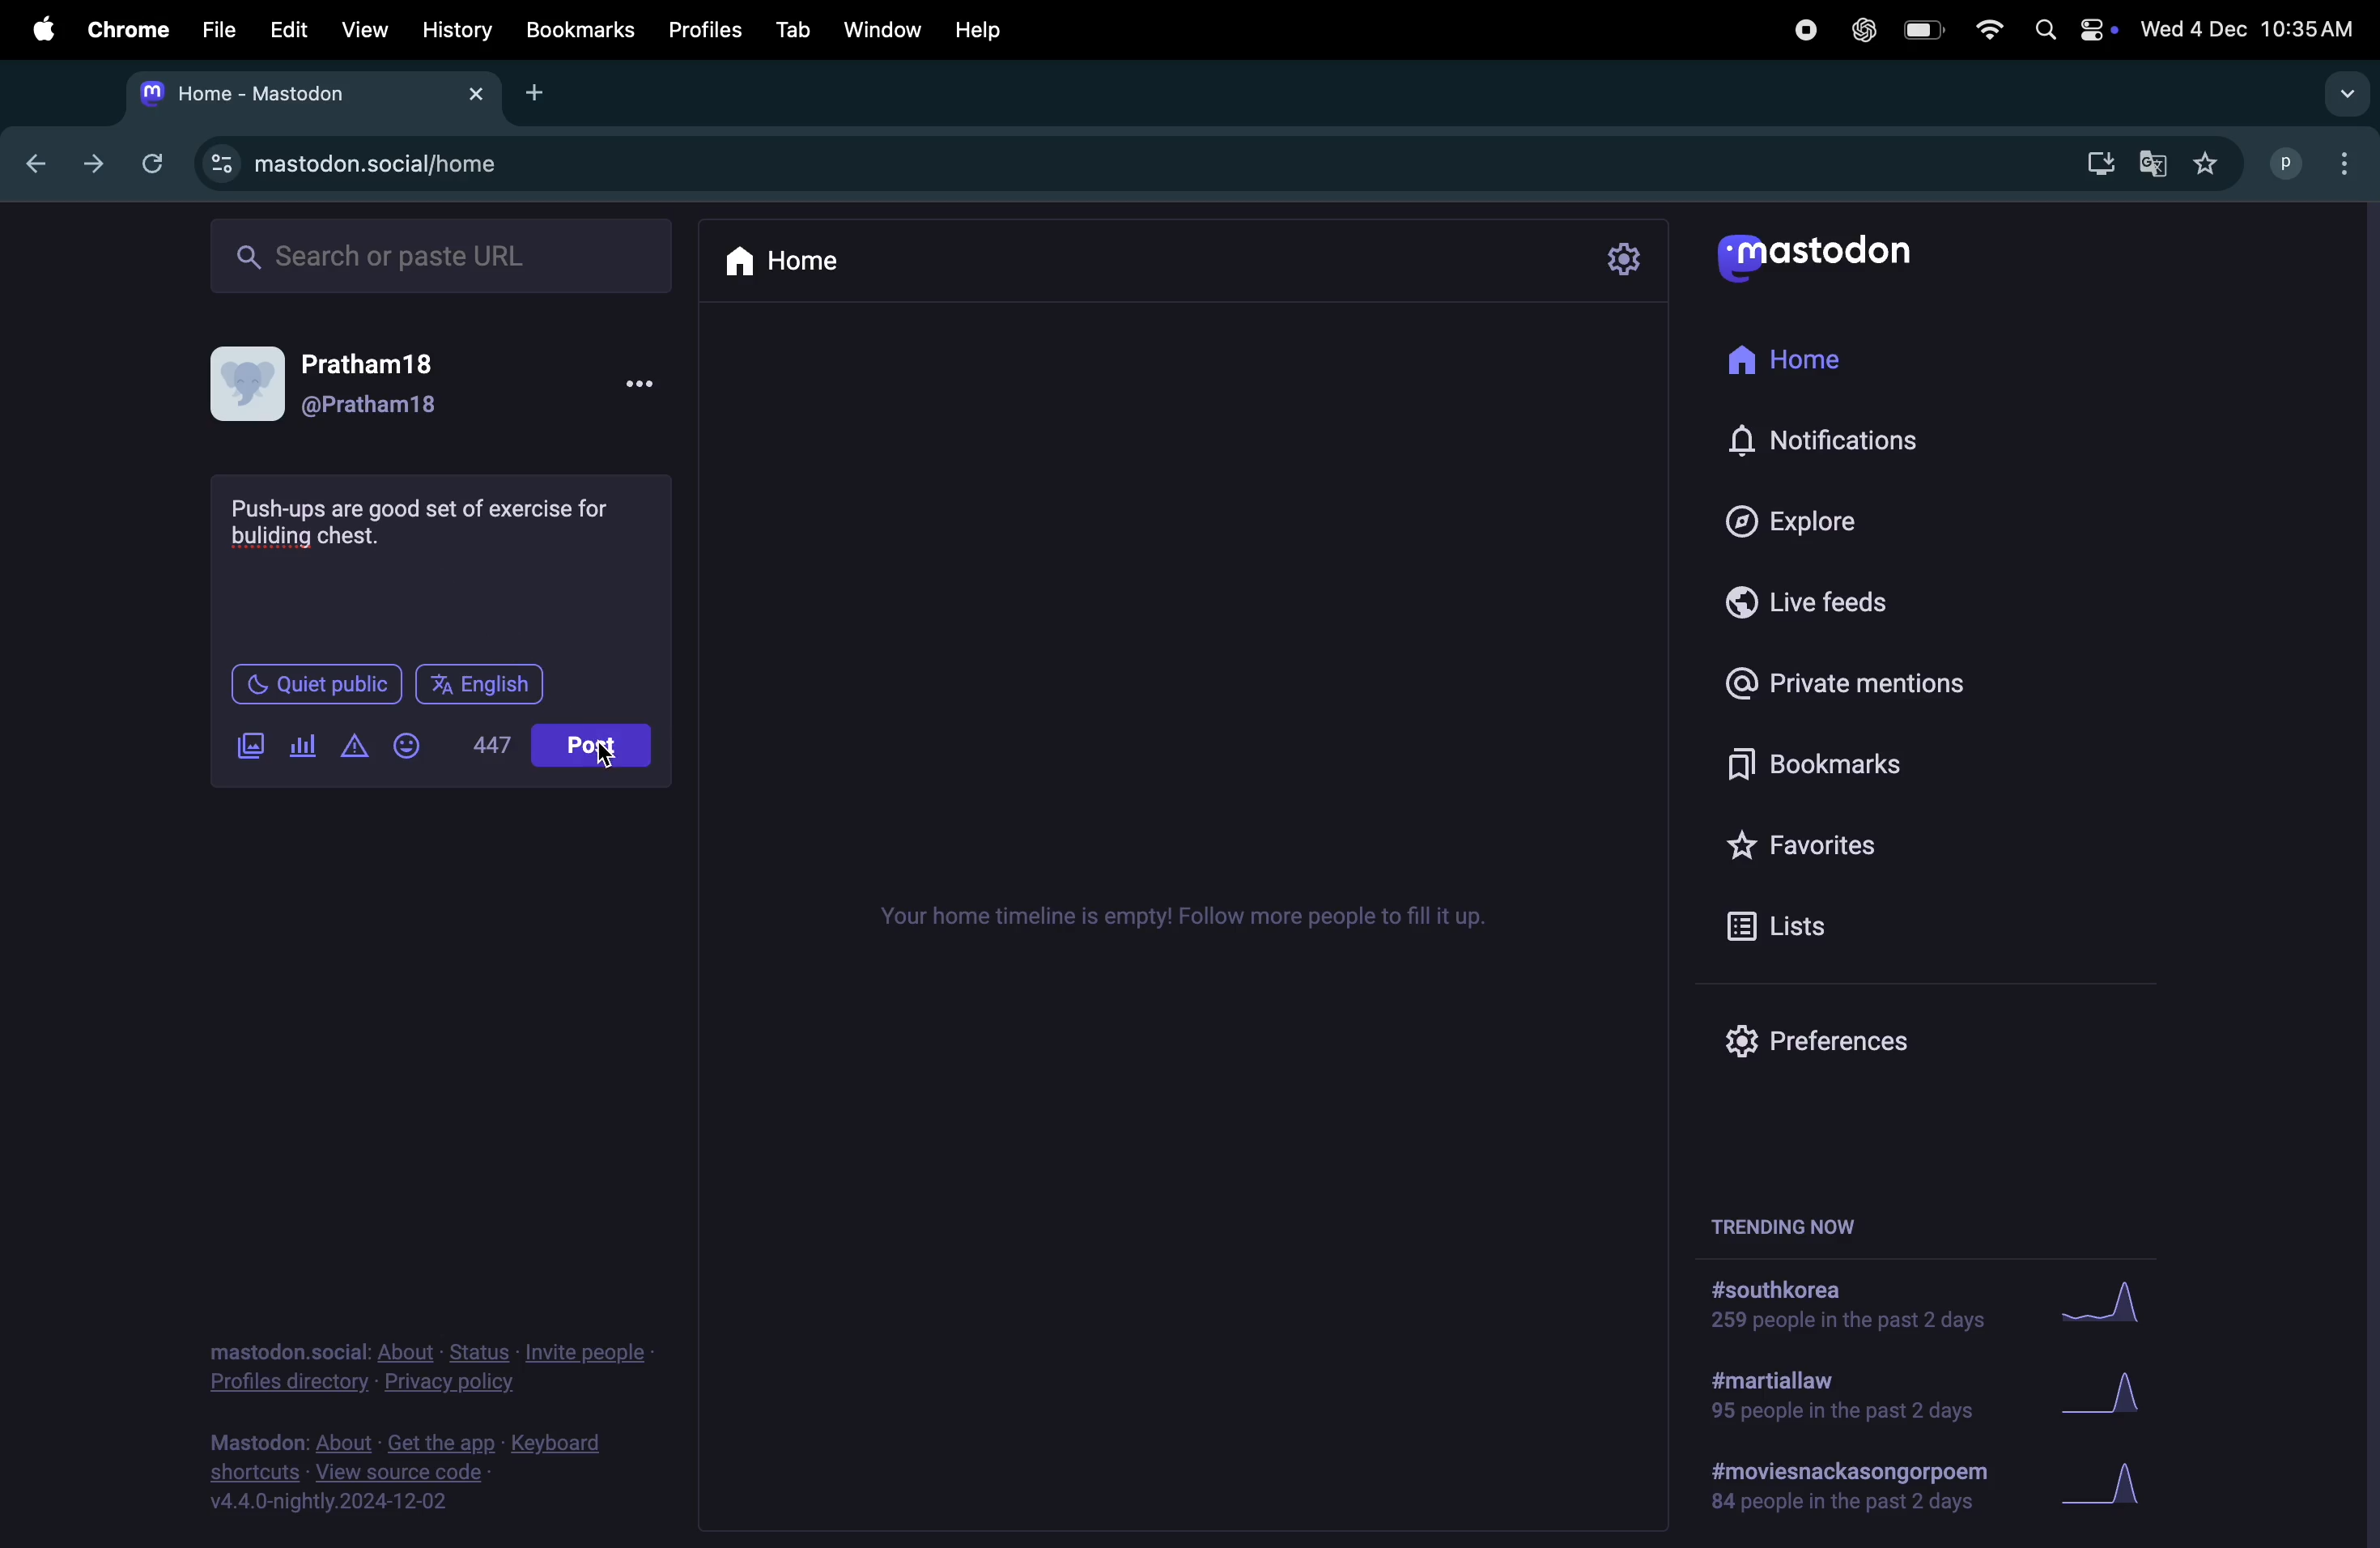 This screenshot has width=2380, height=1548. I want to click on Files, so click(219, 32).